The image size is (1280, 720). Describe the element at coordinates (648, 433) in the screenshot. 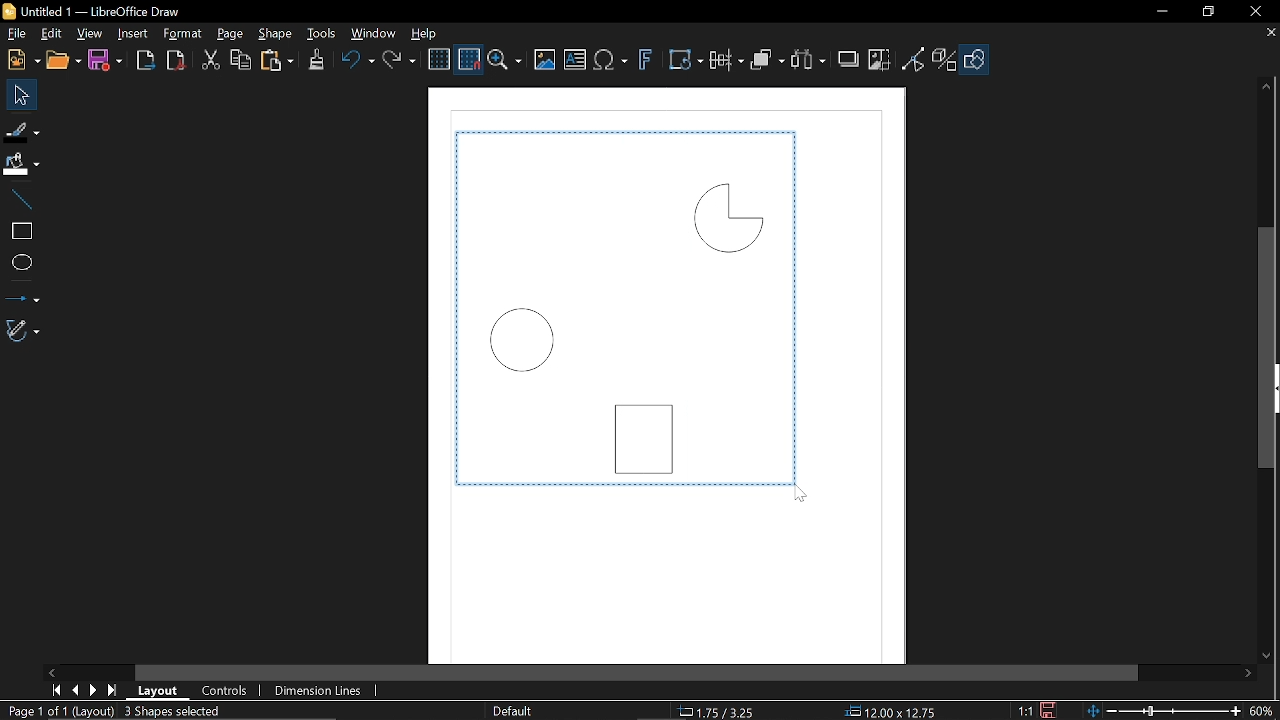

I see `Rectangle` at that location.